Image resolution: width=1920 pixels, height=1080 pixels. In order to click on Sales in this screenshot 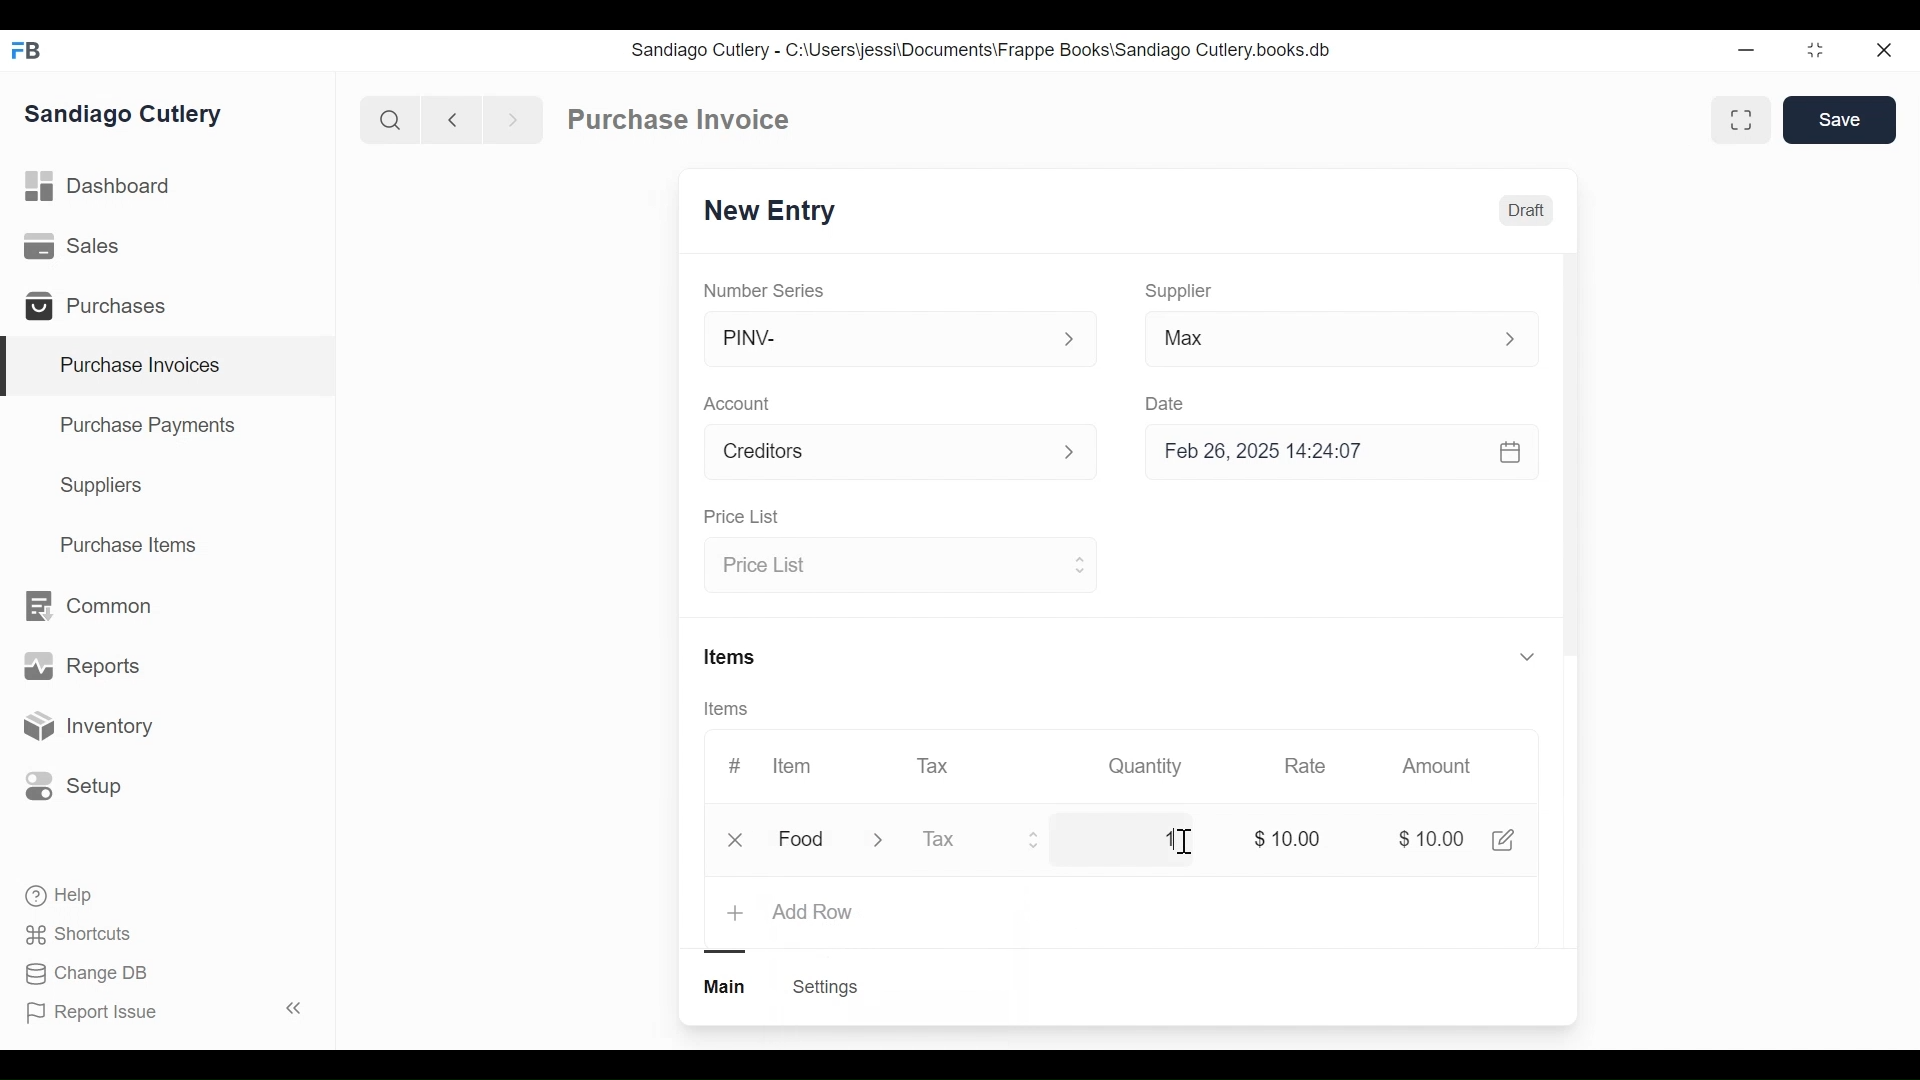, I will do `click(76, 247)`.